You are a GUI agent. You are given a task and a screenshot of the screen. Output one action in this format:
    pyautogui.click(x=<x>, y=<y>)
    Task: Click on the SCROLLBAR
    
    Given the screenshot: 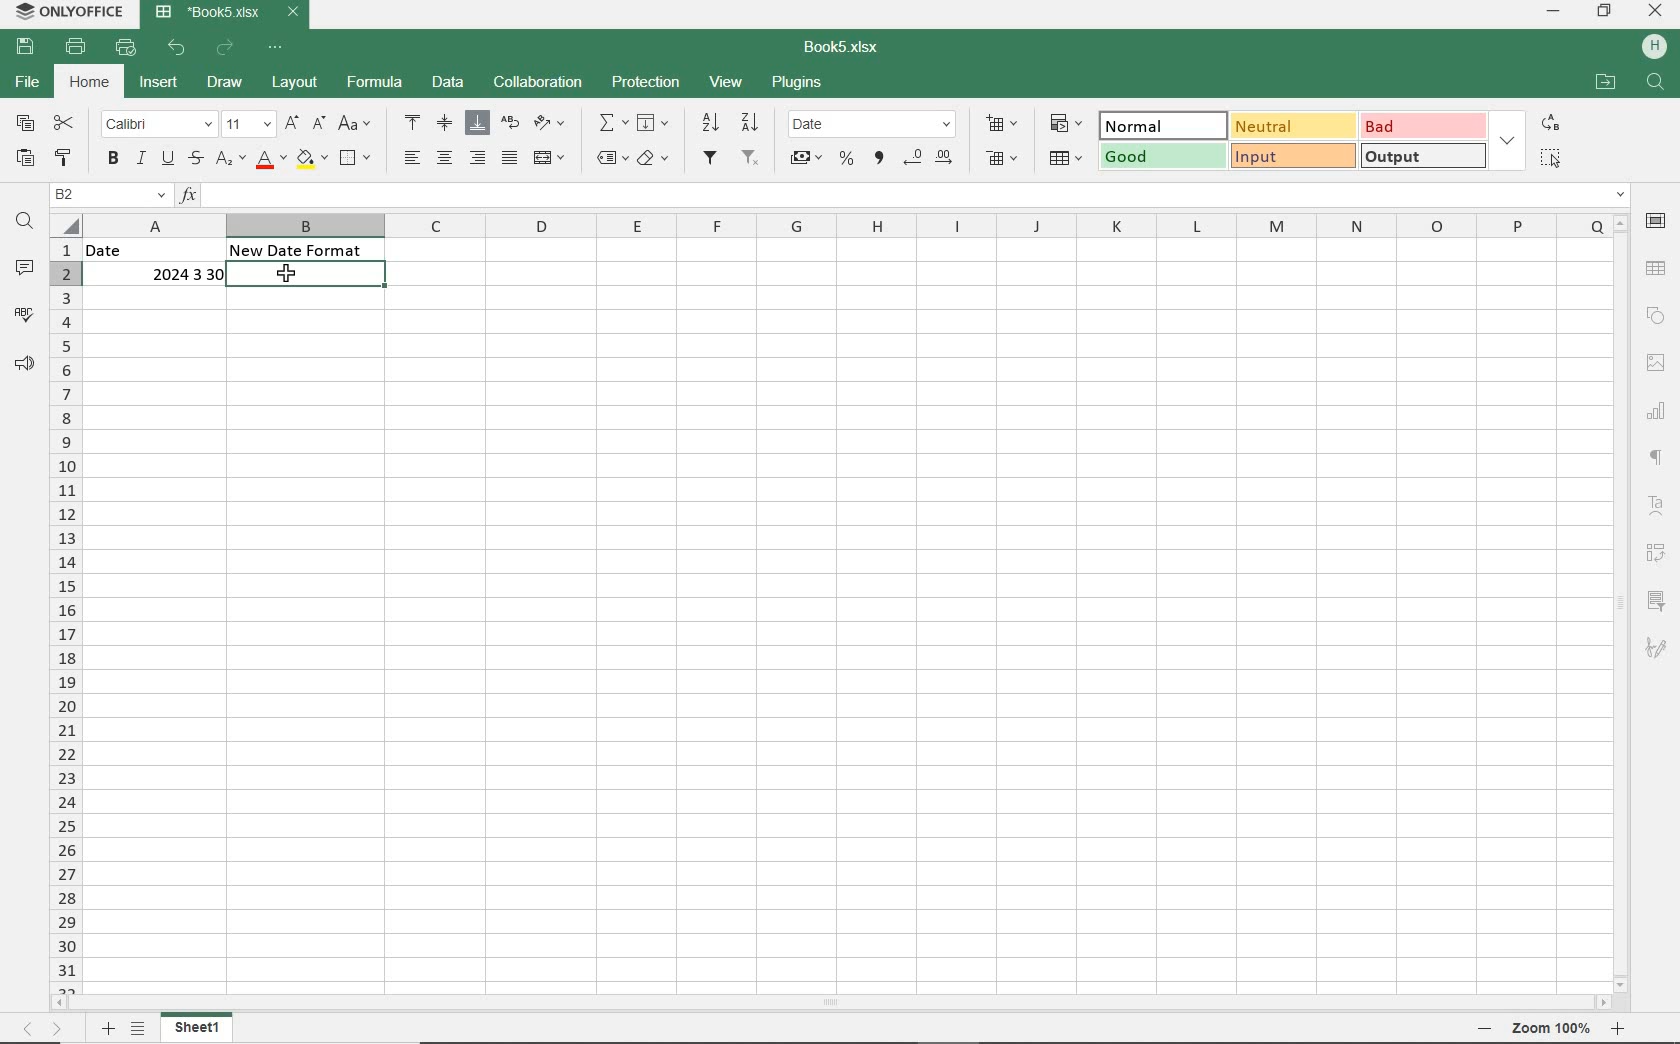 What is the action you would take?
    pyautogui.click(x=831, y=1002)
    